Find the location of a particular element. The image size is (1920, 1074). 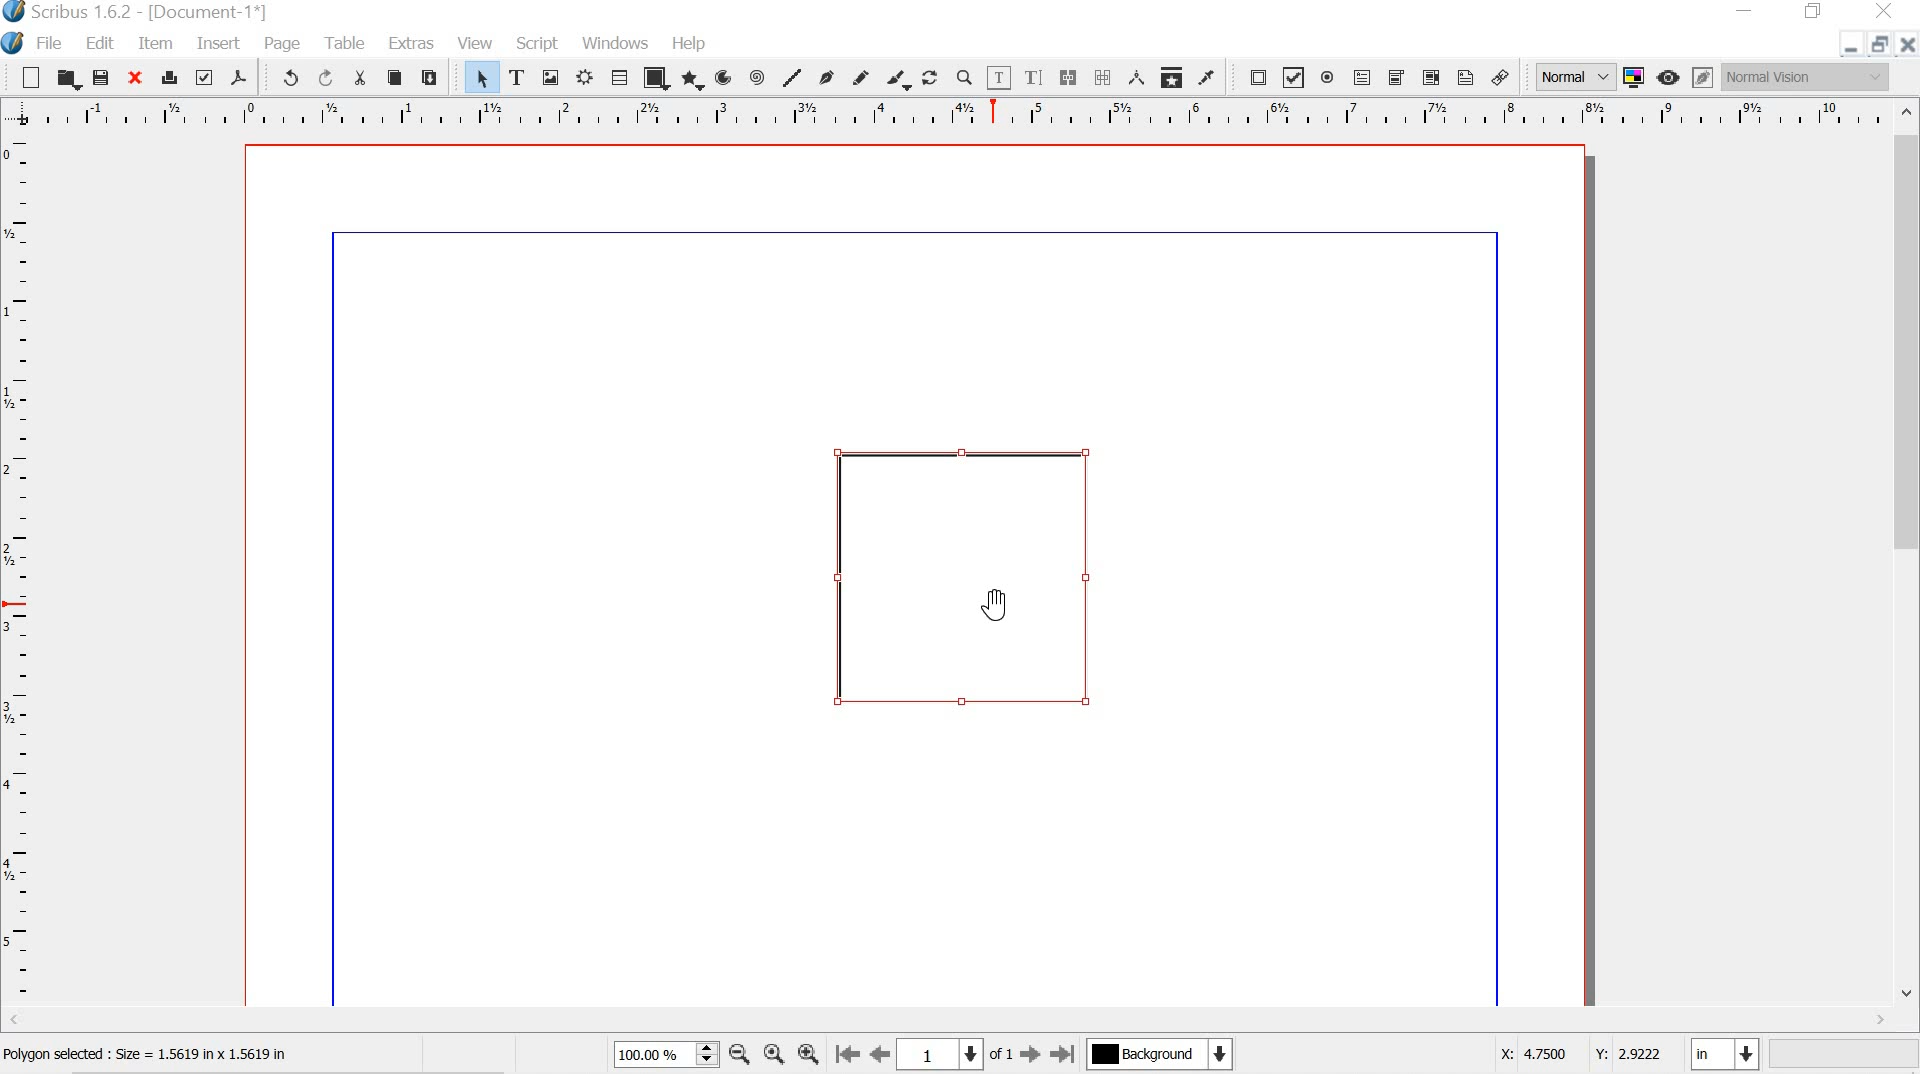

text annotation is located at coordinates (1464, 77).